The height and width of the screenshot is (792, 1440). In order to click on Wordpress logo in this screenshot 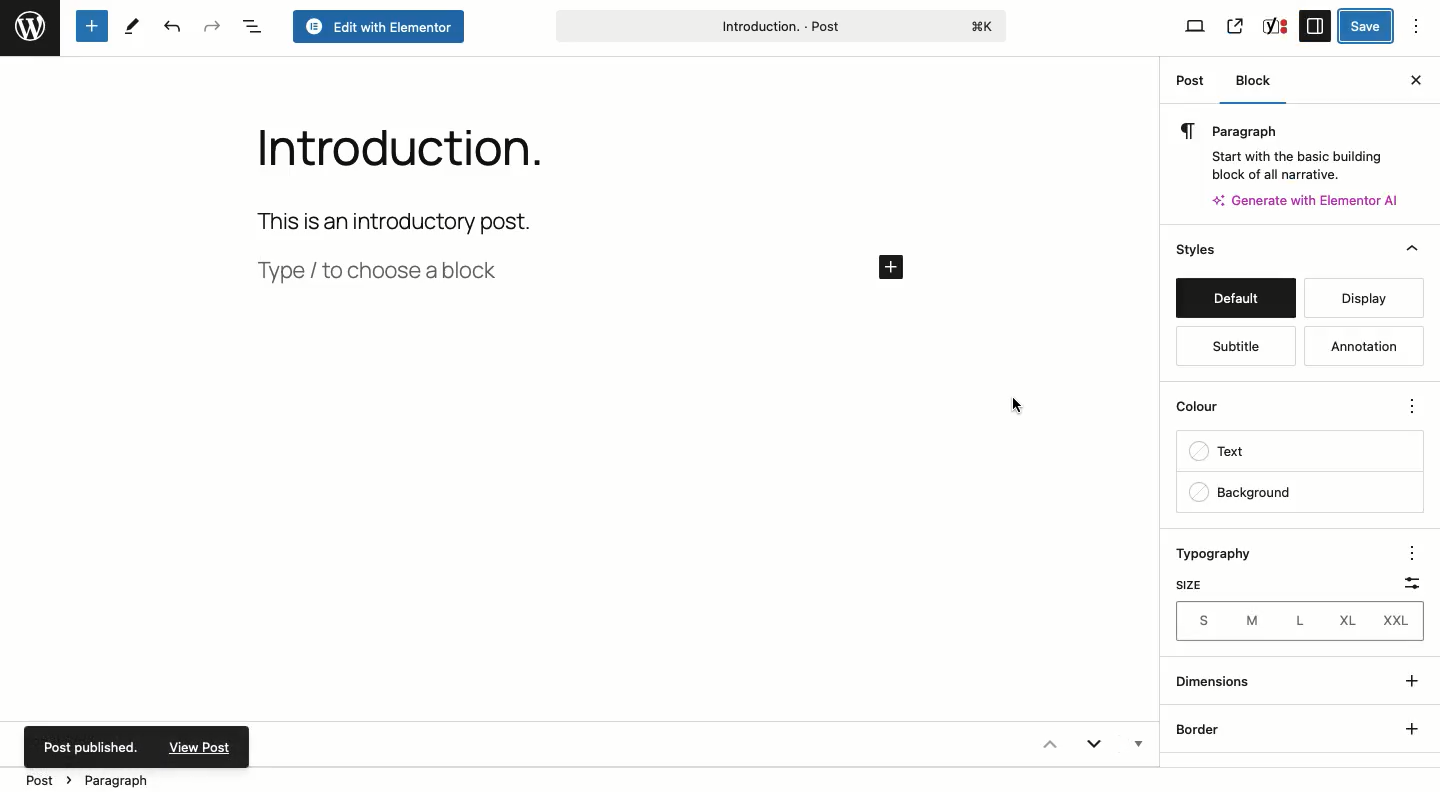, I will do `click(30, 27)`.